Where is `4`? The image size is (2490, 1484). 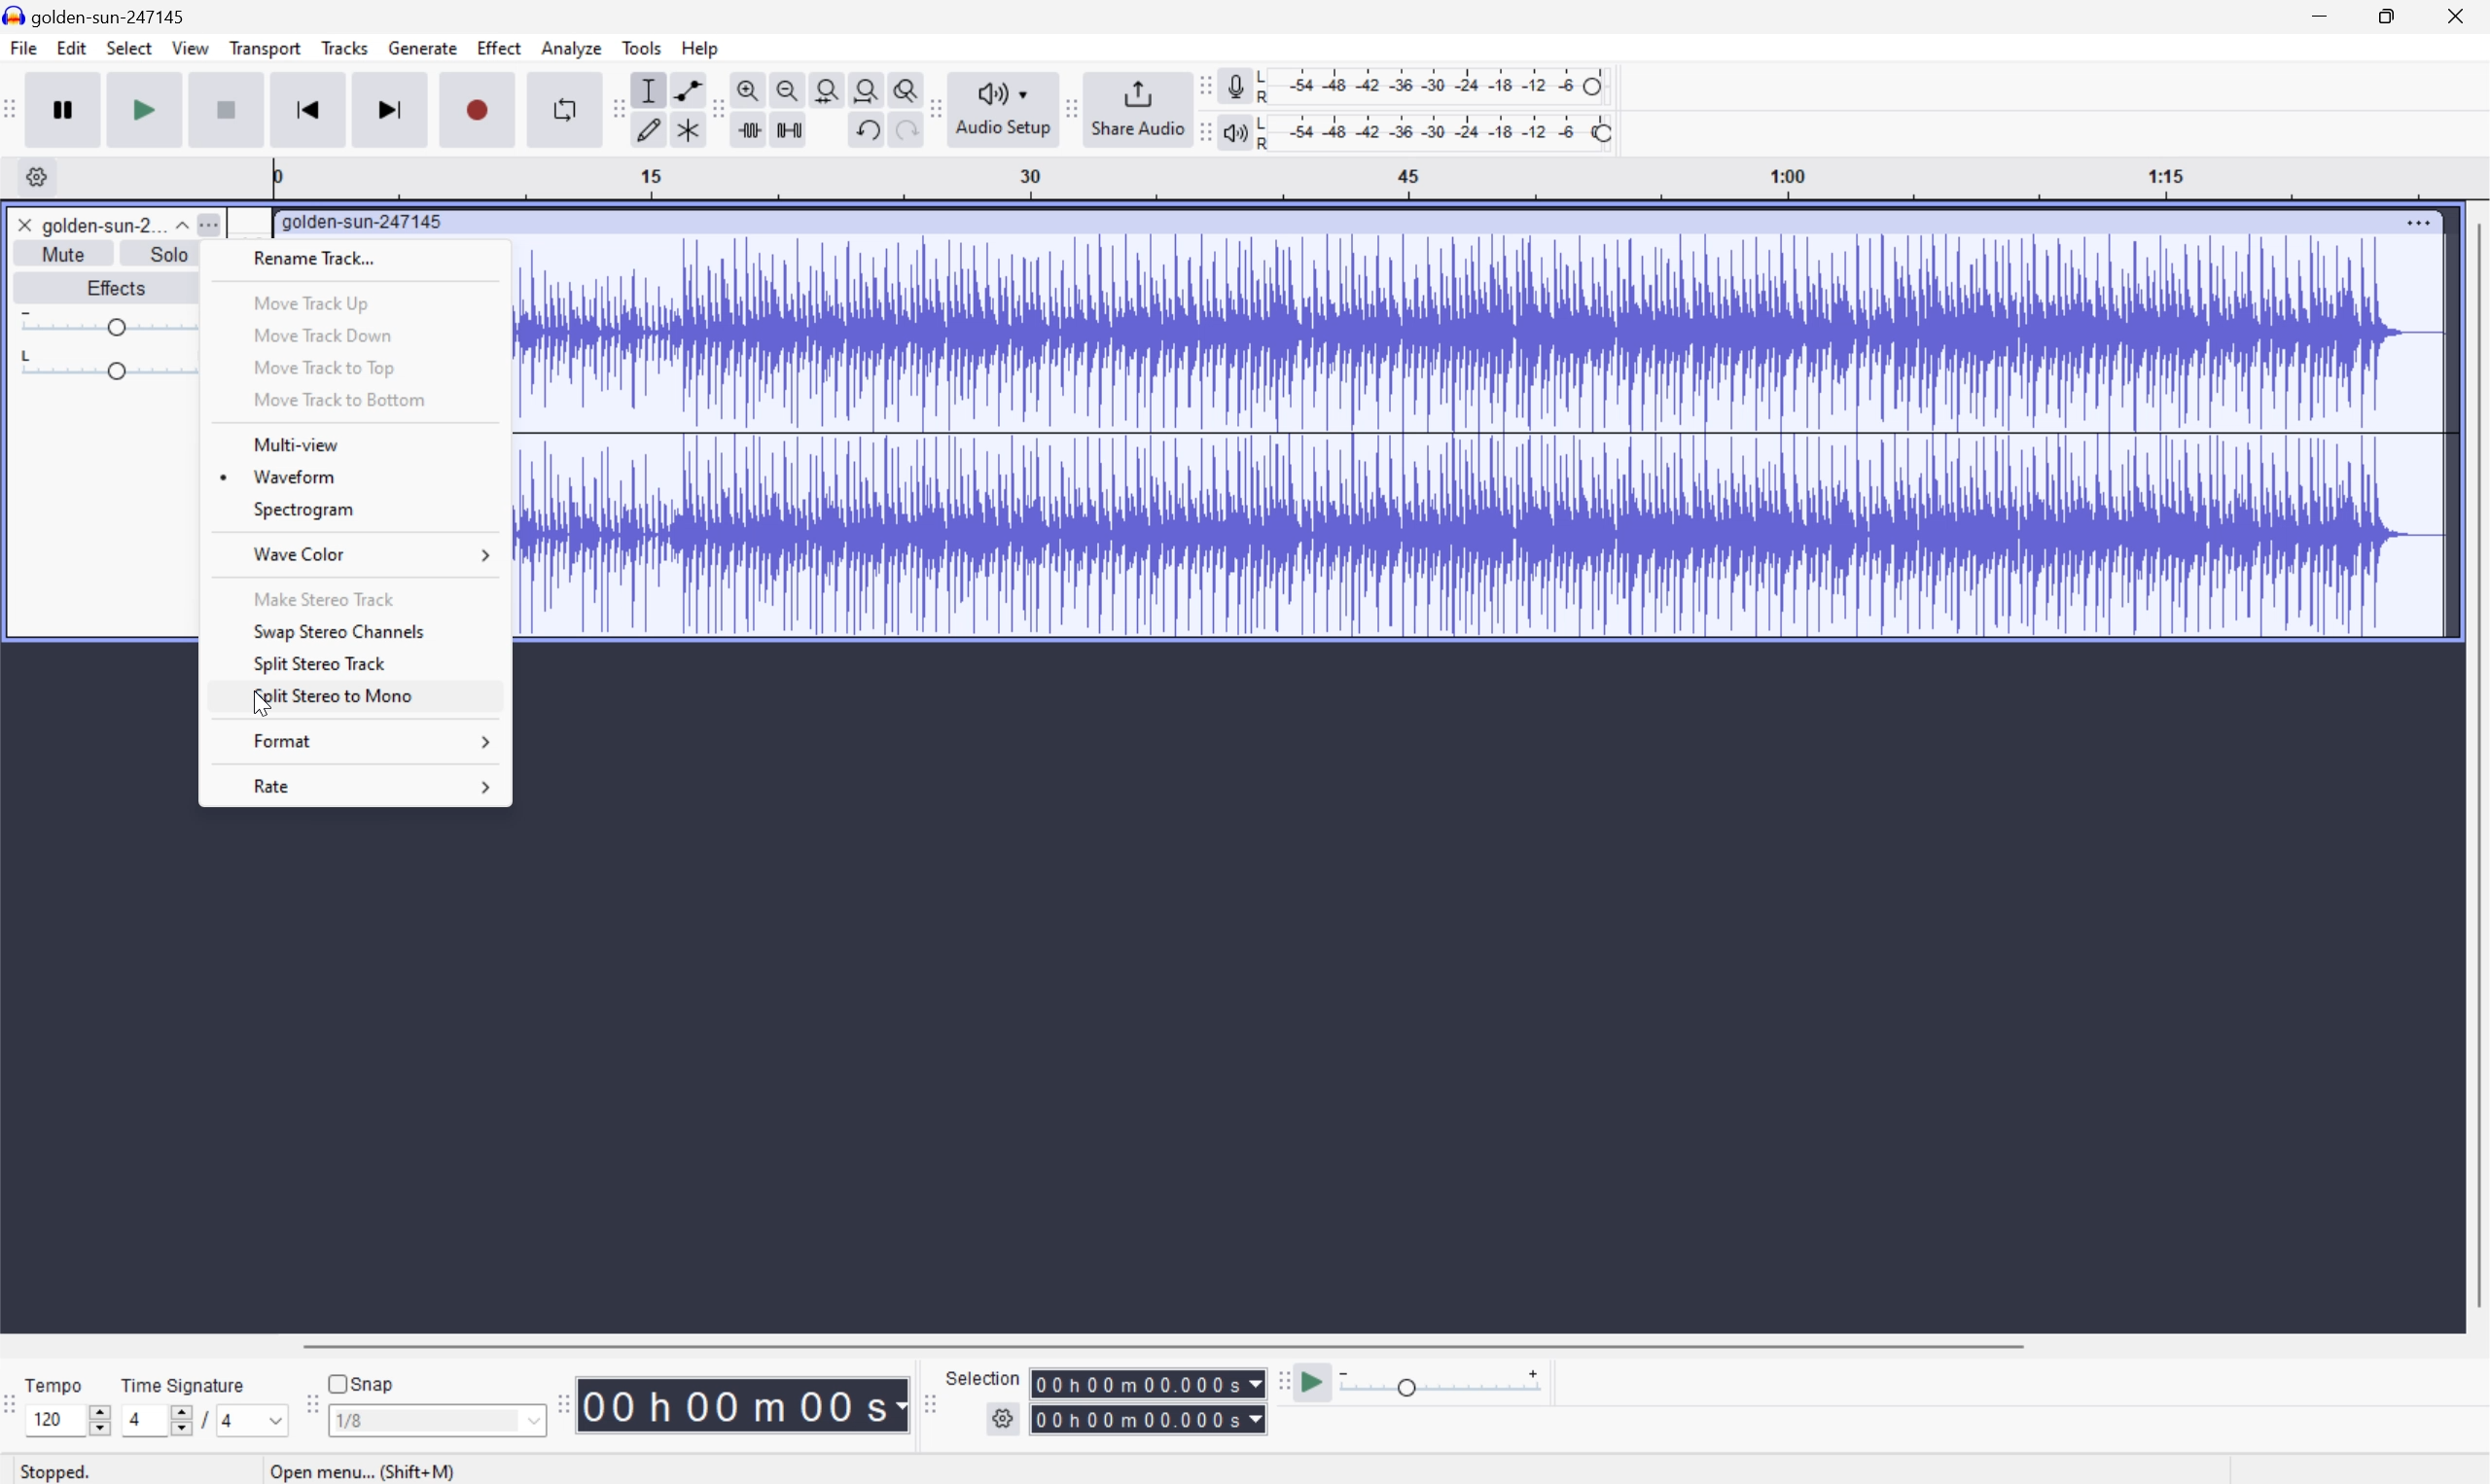
4 is located at coordinates (136, 1417).